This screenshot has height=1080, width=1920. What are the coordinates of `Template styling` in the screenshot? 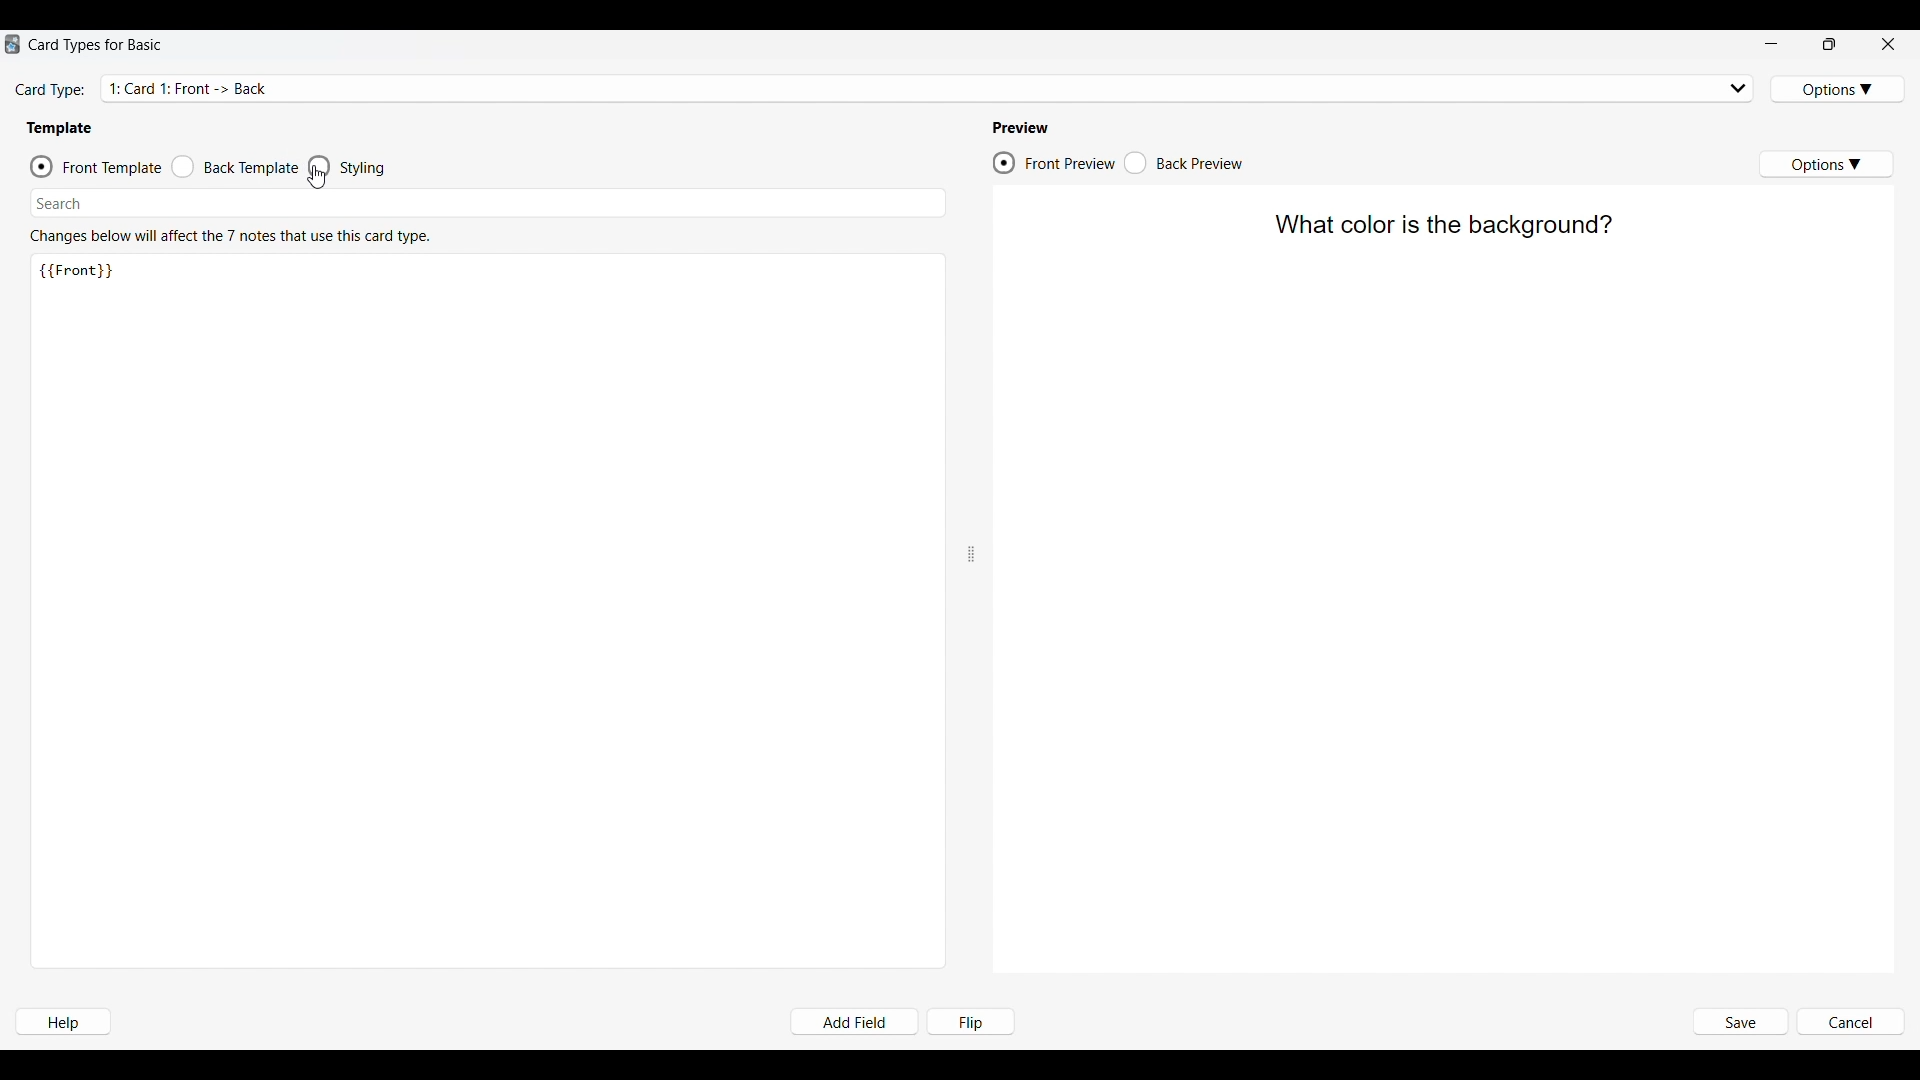 It's located at (347, 165).